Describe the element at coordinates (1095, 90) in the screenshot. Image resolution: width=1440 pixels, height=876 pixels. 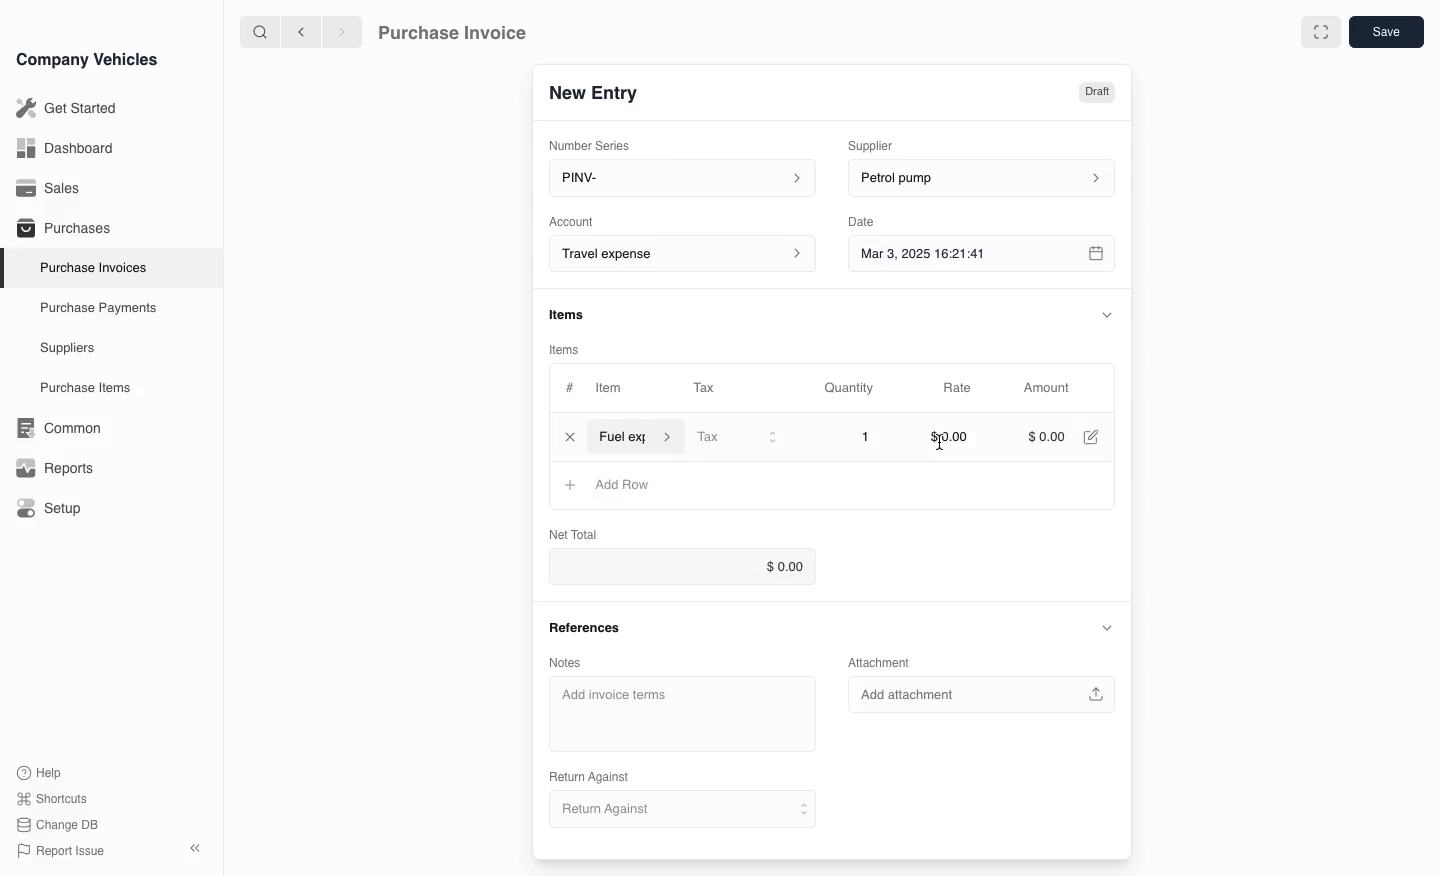
I see `Draft` at that location.